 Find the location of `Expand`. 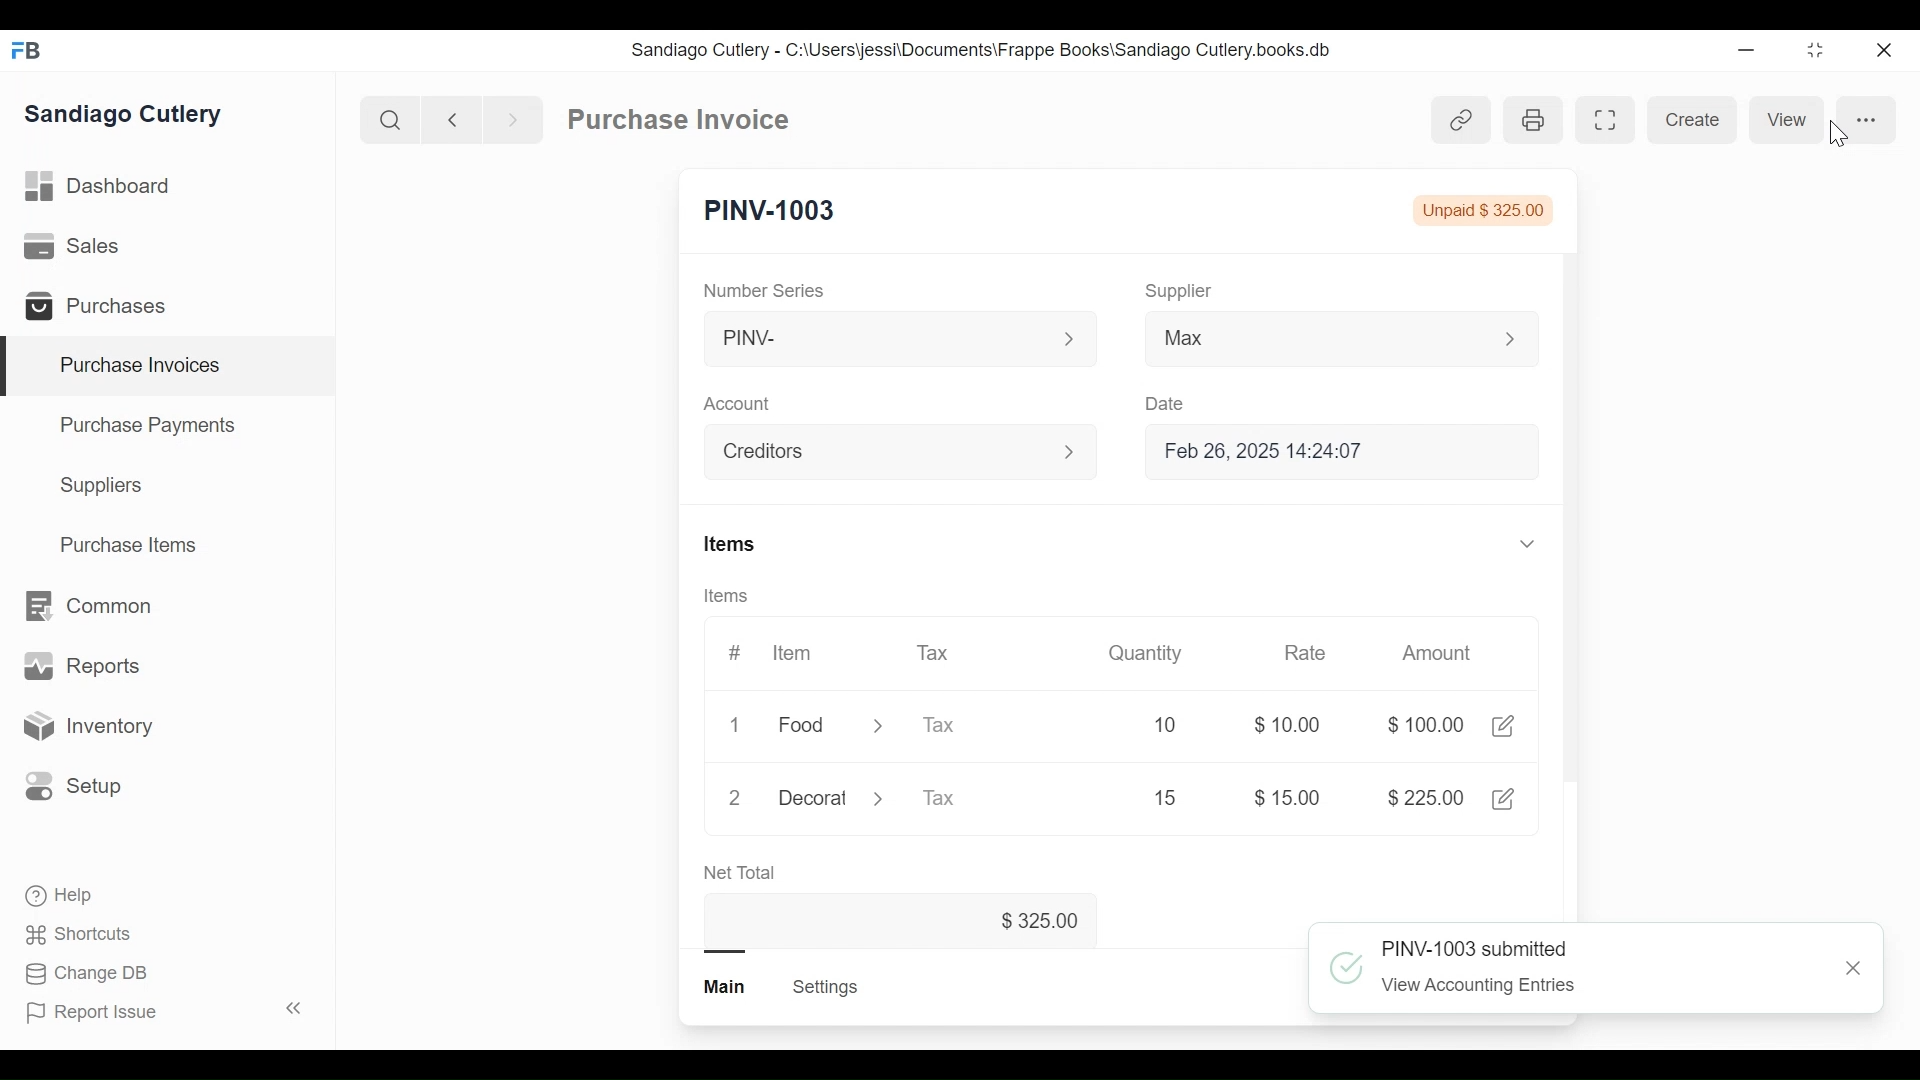

Expand is located at coordinates (877, 725).